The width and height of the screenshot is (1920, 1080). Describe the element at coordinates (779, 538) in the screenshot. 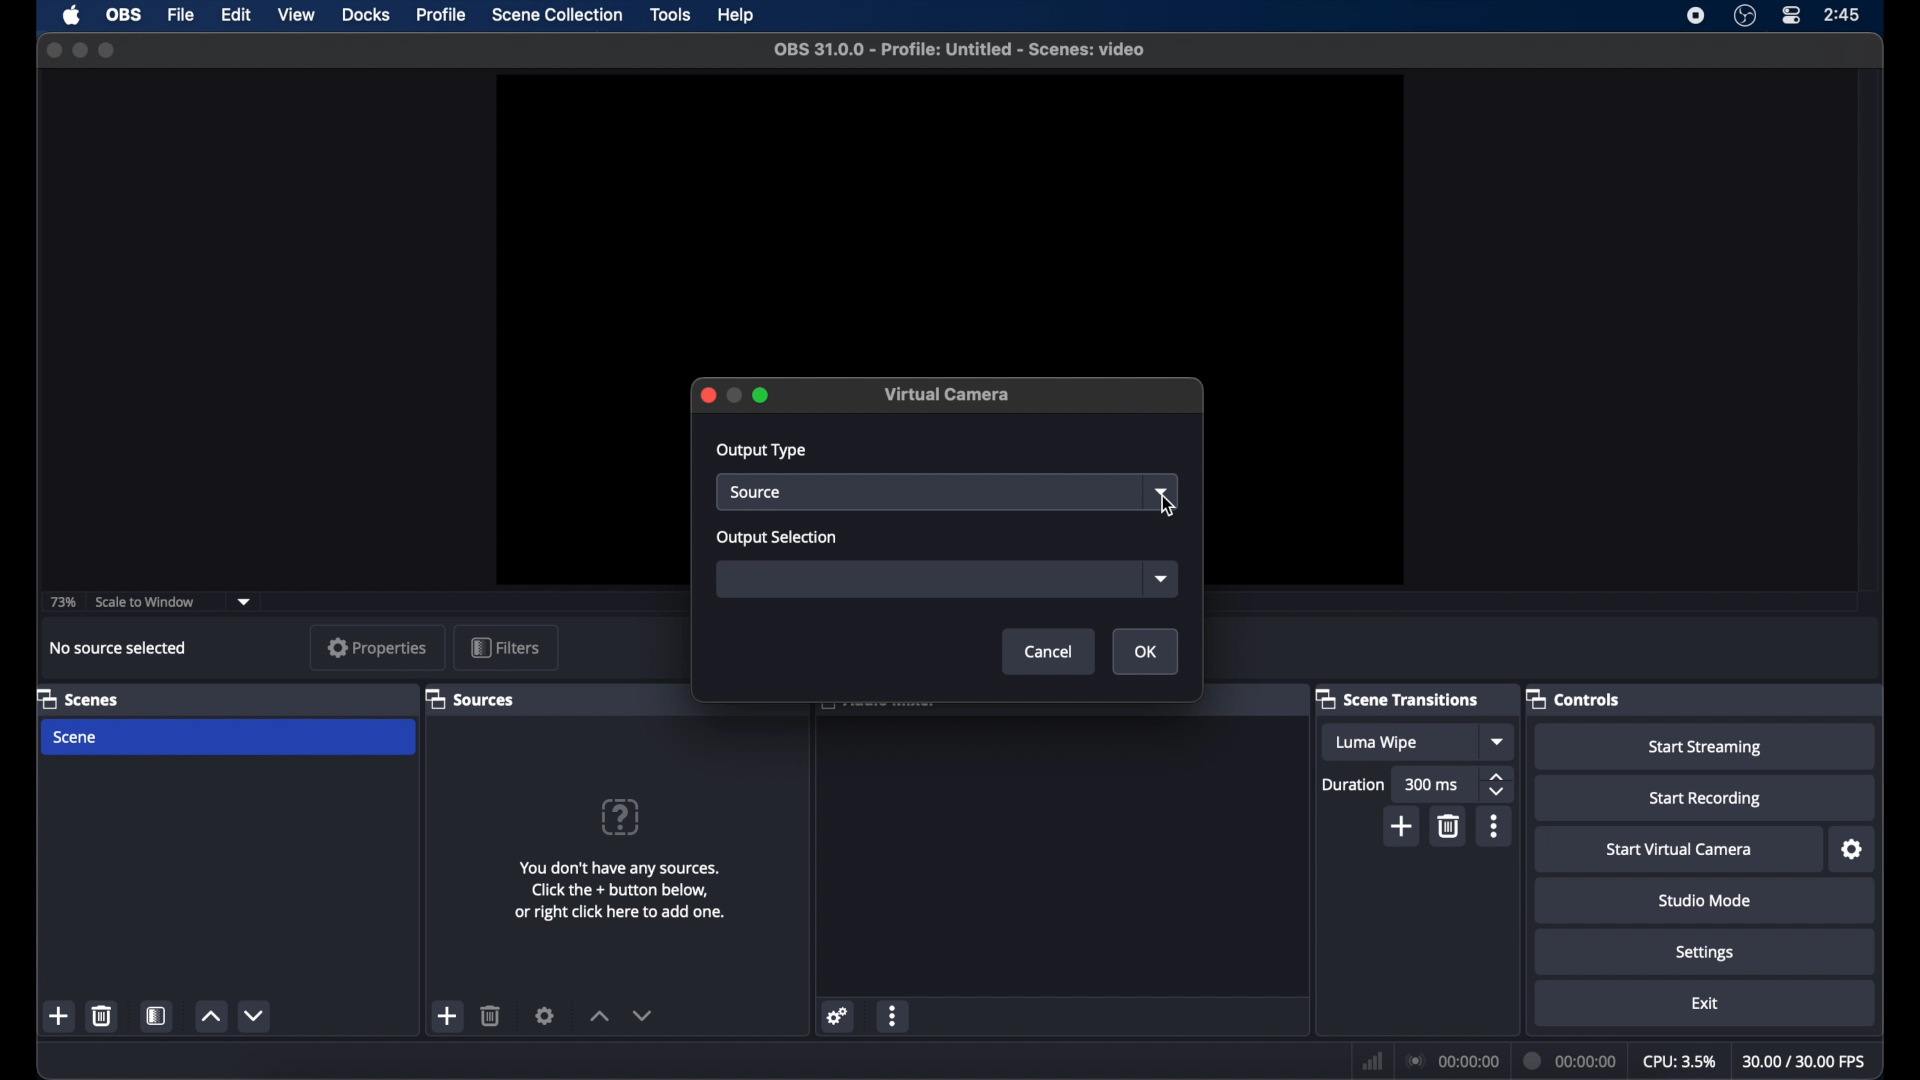

I see `output selection` at that location.